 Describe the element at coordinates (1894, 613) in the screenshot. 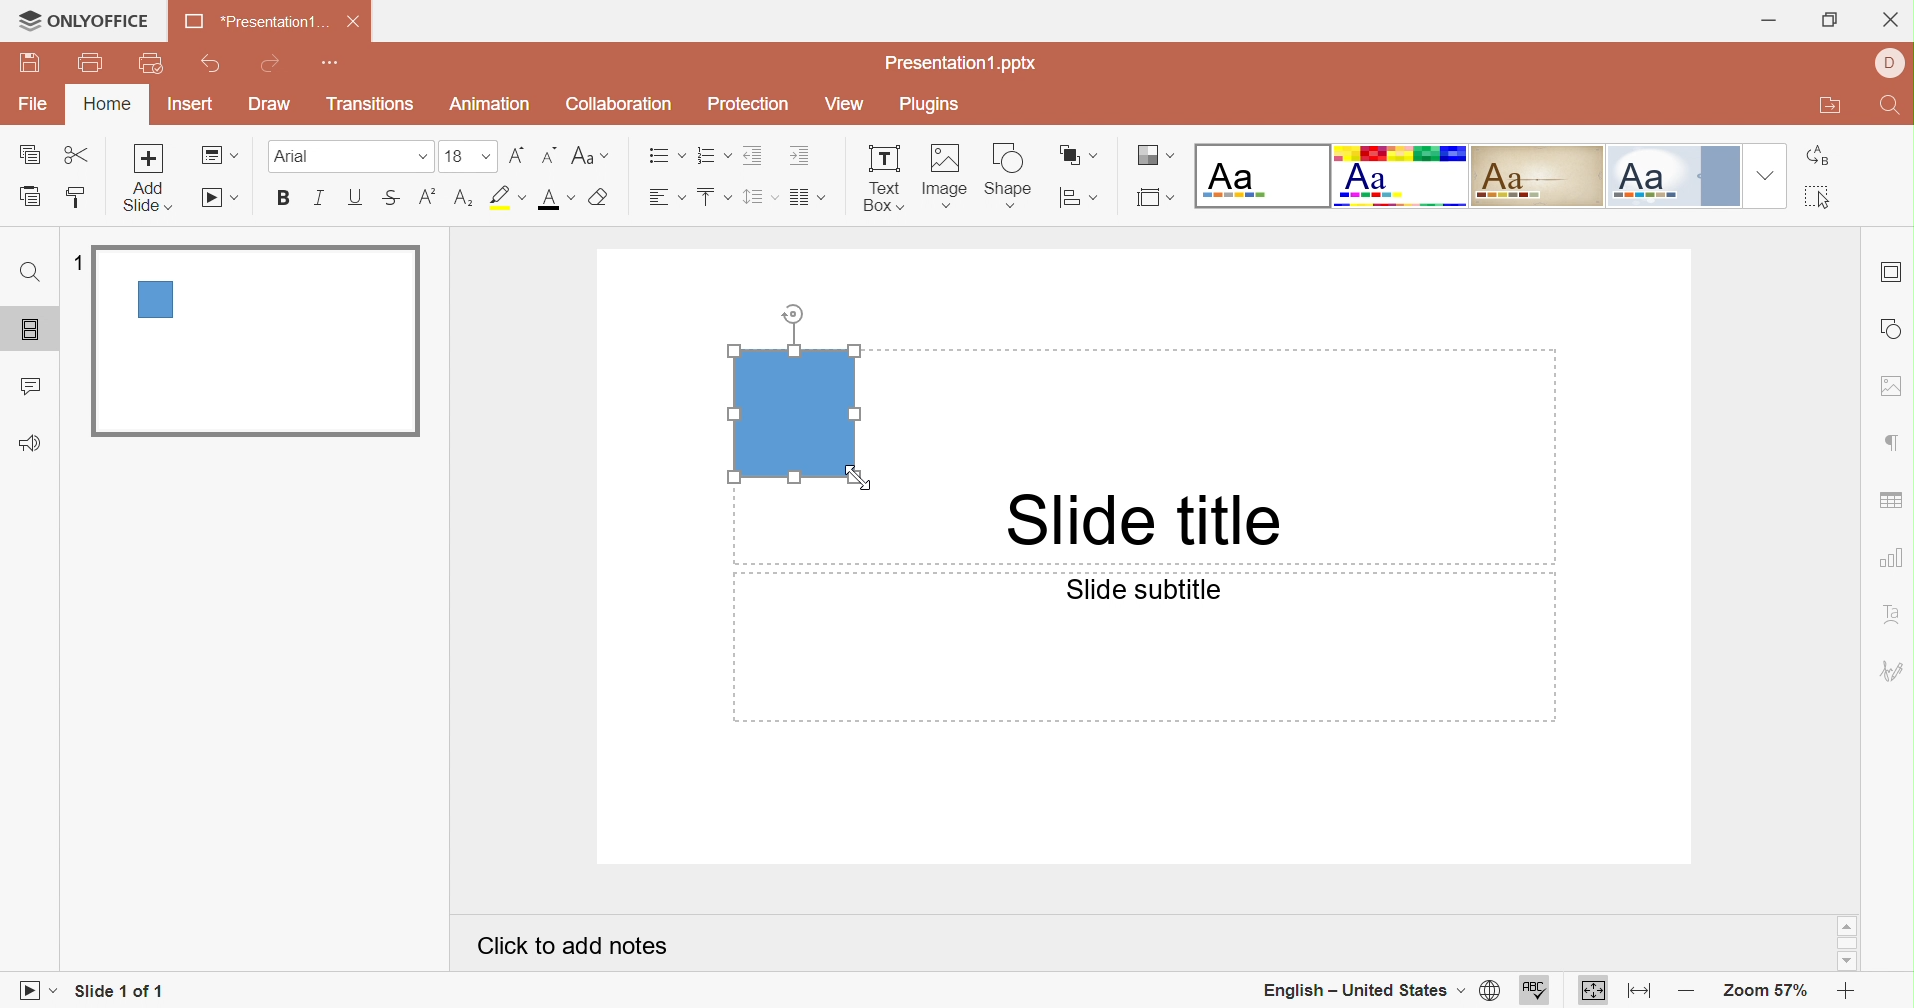

I see `Text art settings` at that location.